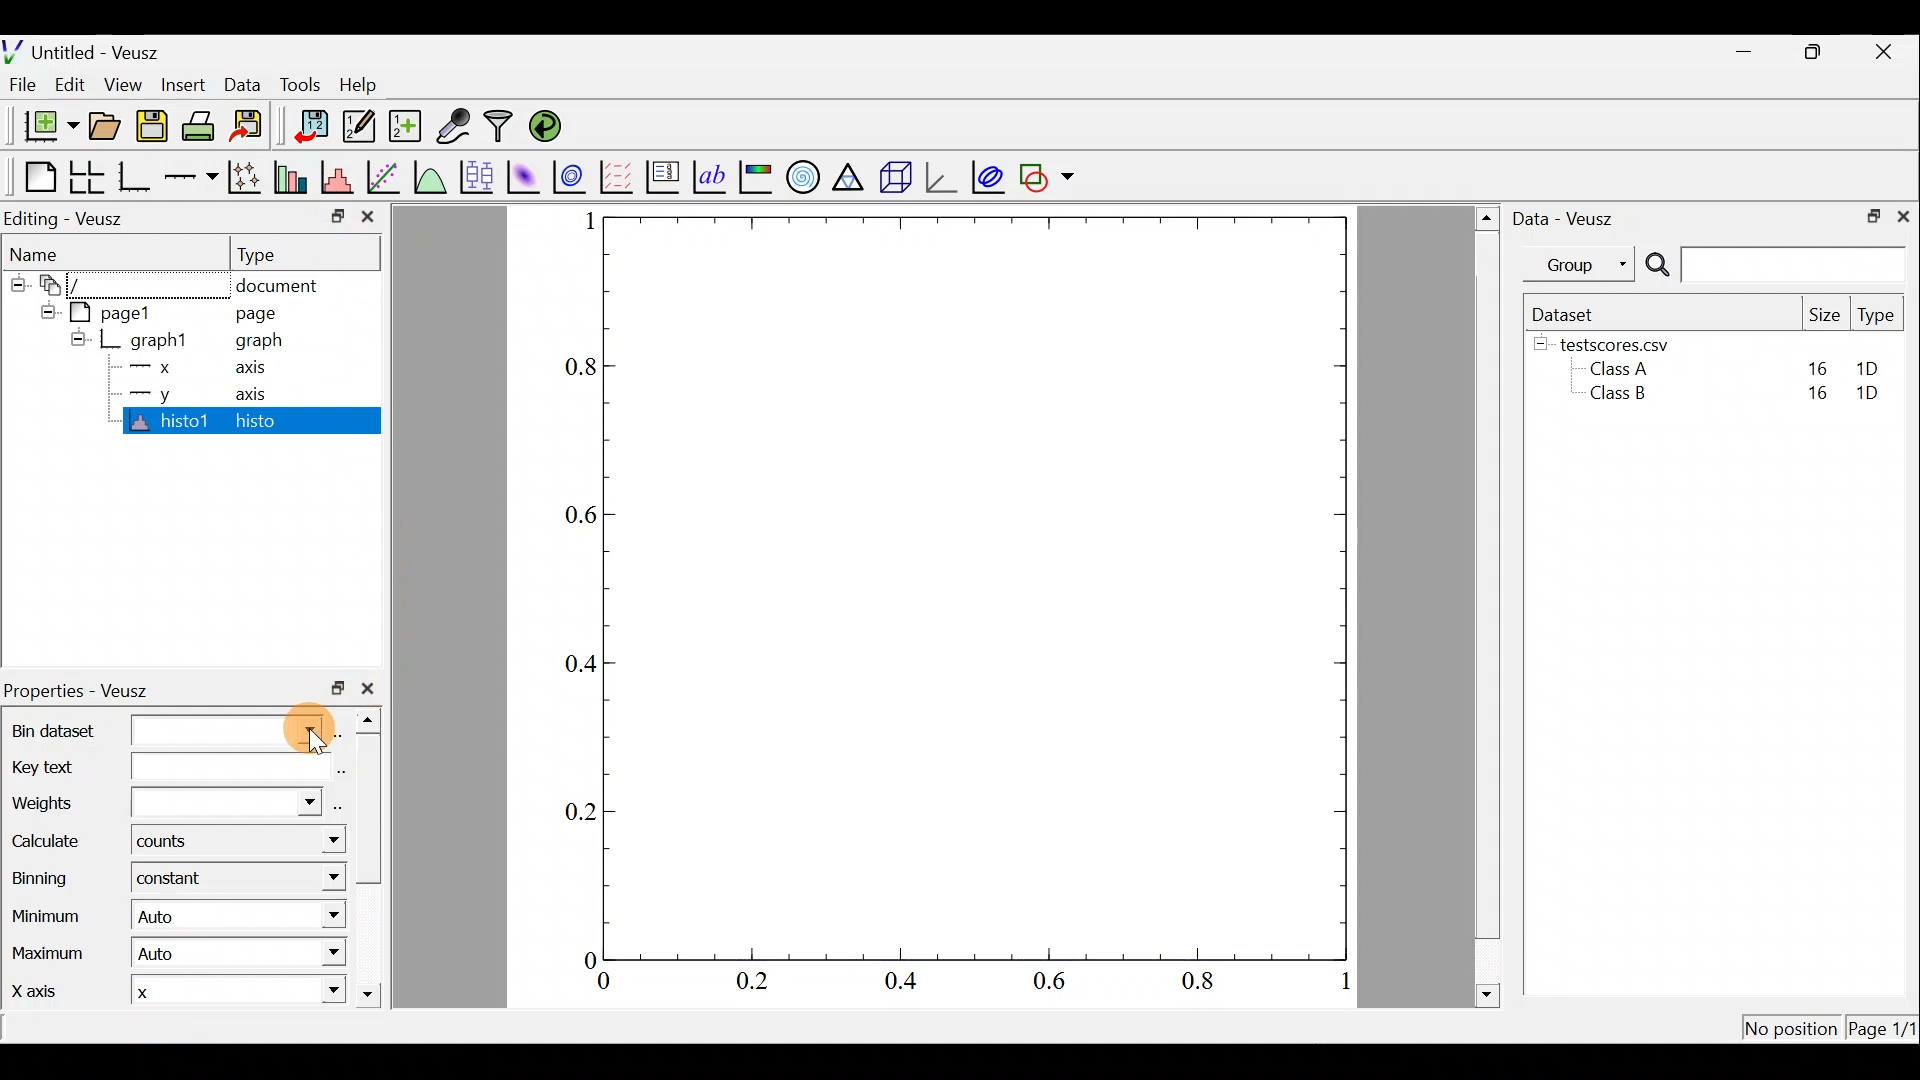 This screenshot has height=1080, width=1920. Describe the element at coordinates (574, 366) in the screenshot. I see `0.8` at that location.